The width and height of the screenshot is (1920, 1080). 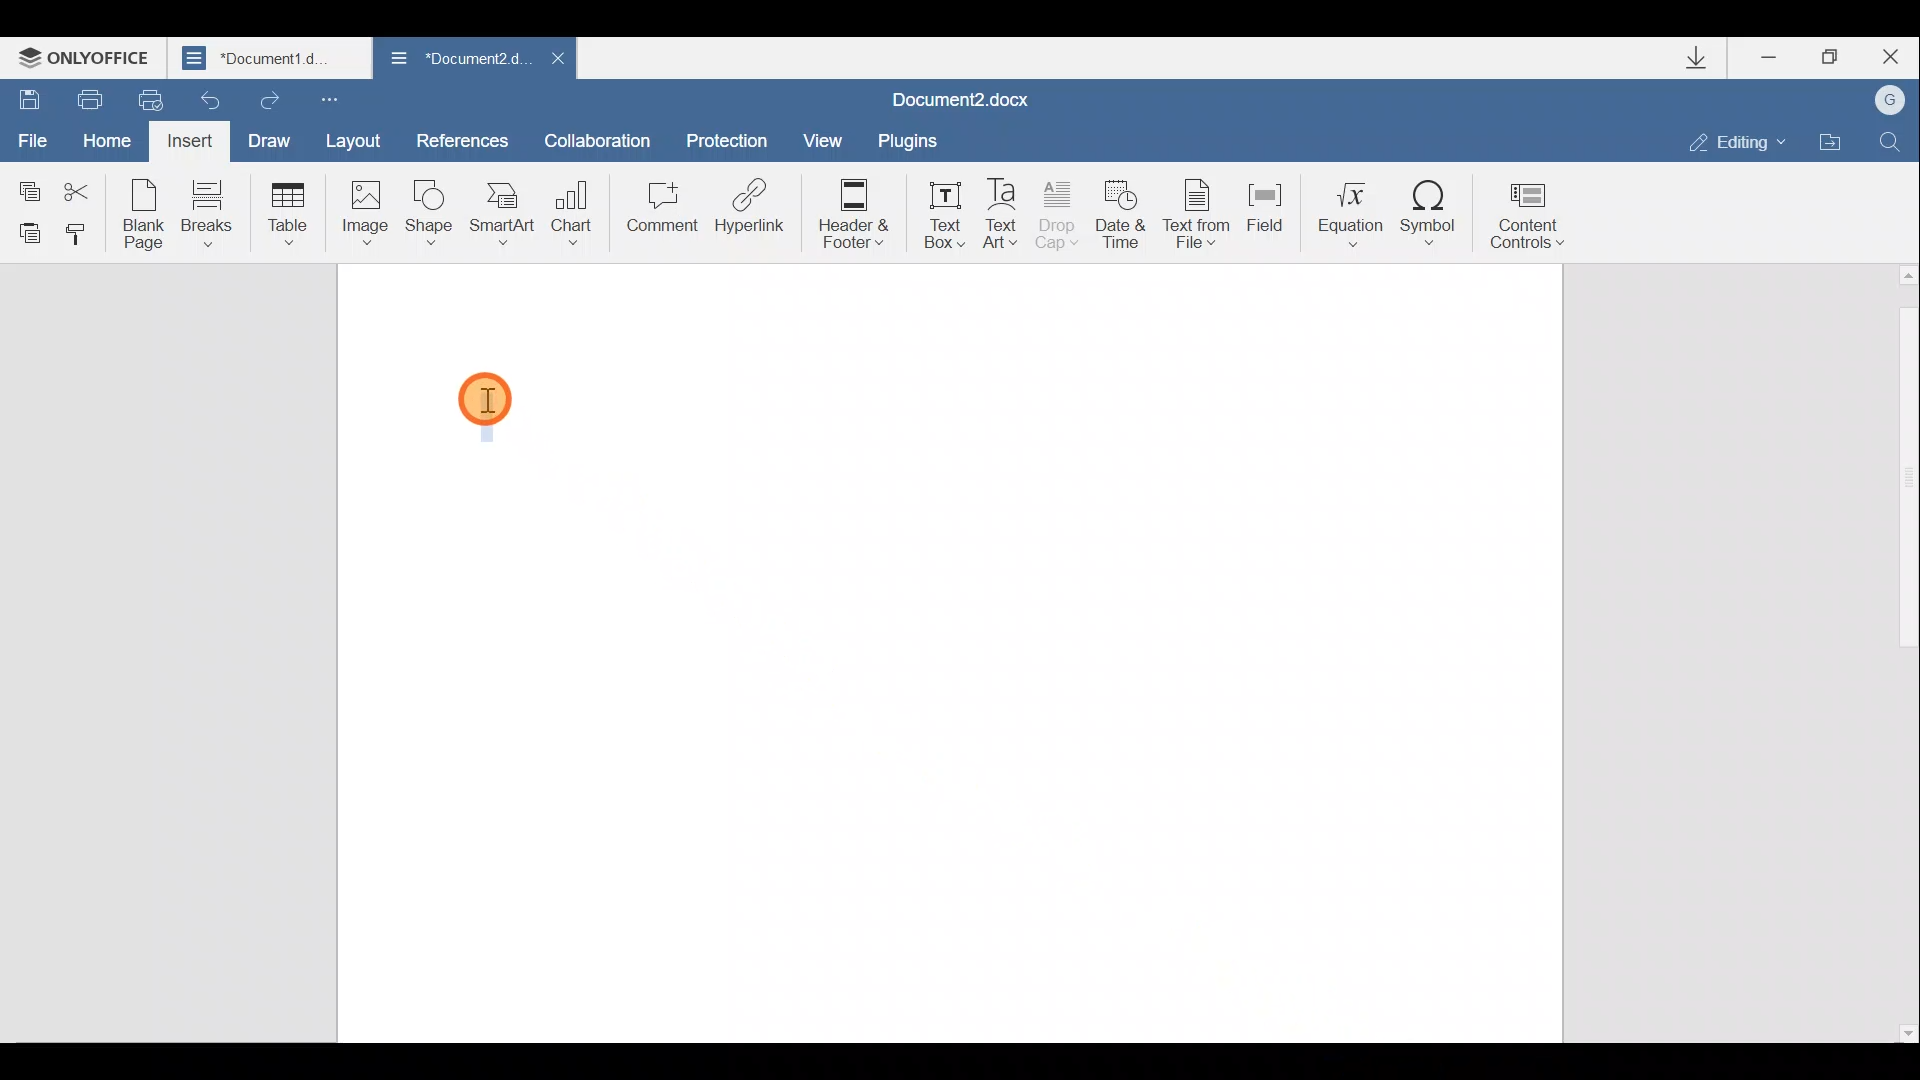 What do you see at coordinates (949, 650) in the screenshot?
I see `Working area` at bounding box center [949, 650].